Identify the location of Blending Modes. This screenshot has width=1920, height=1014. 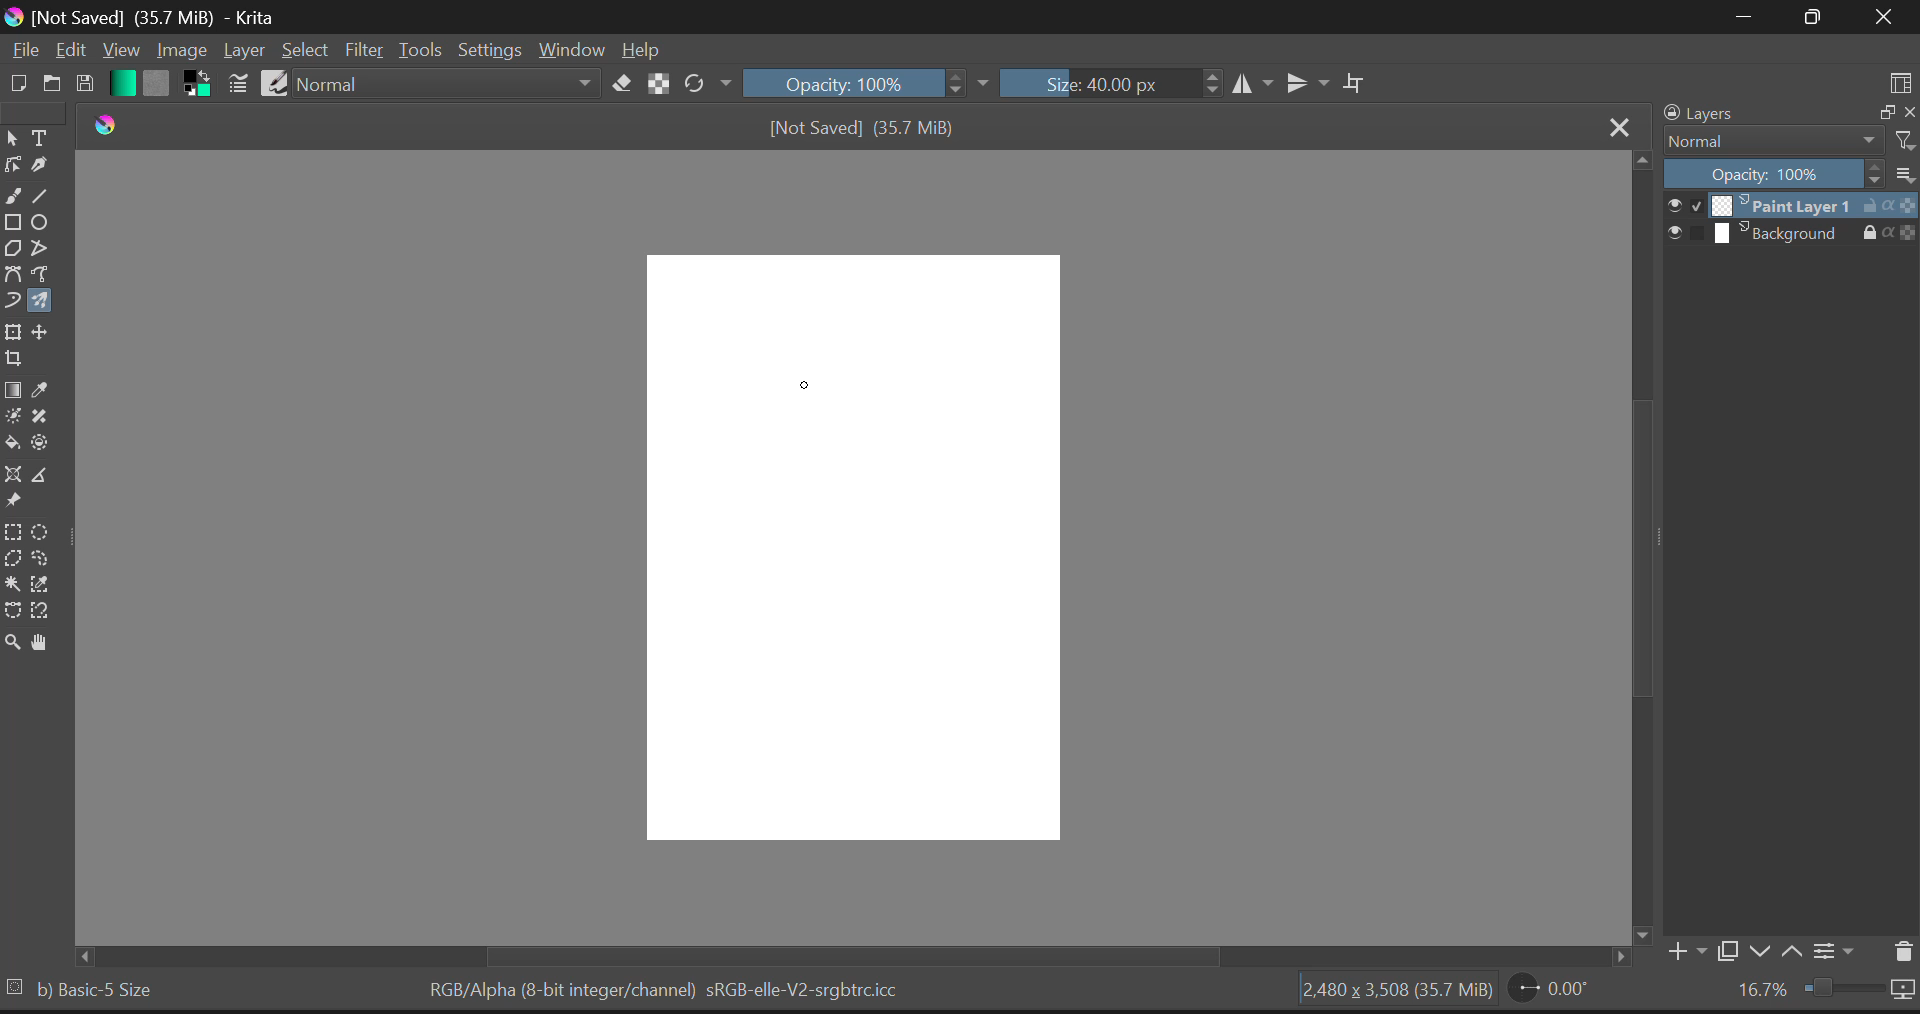
(1768, 141).